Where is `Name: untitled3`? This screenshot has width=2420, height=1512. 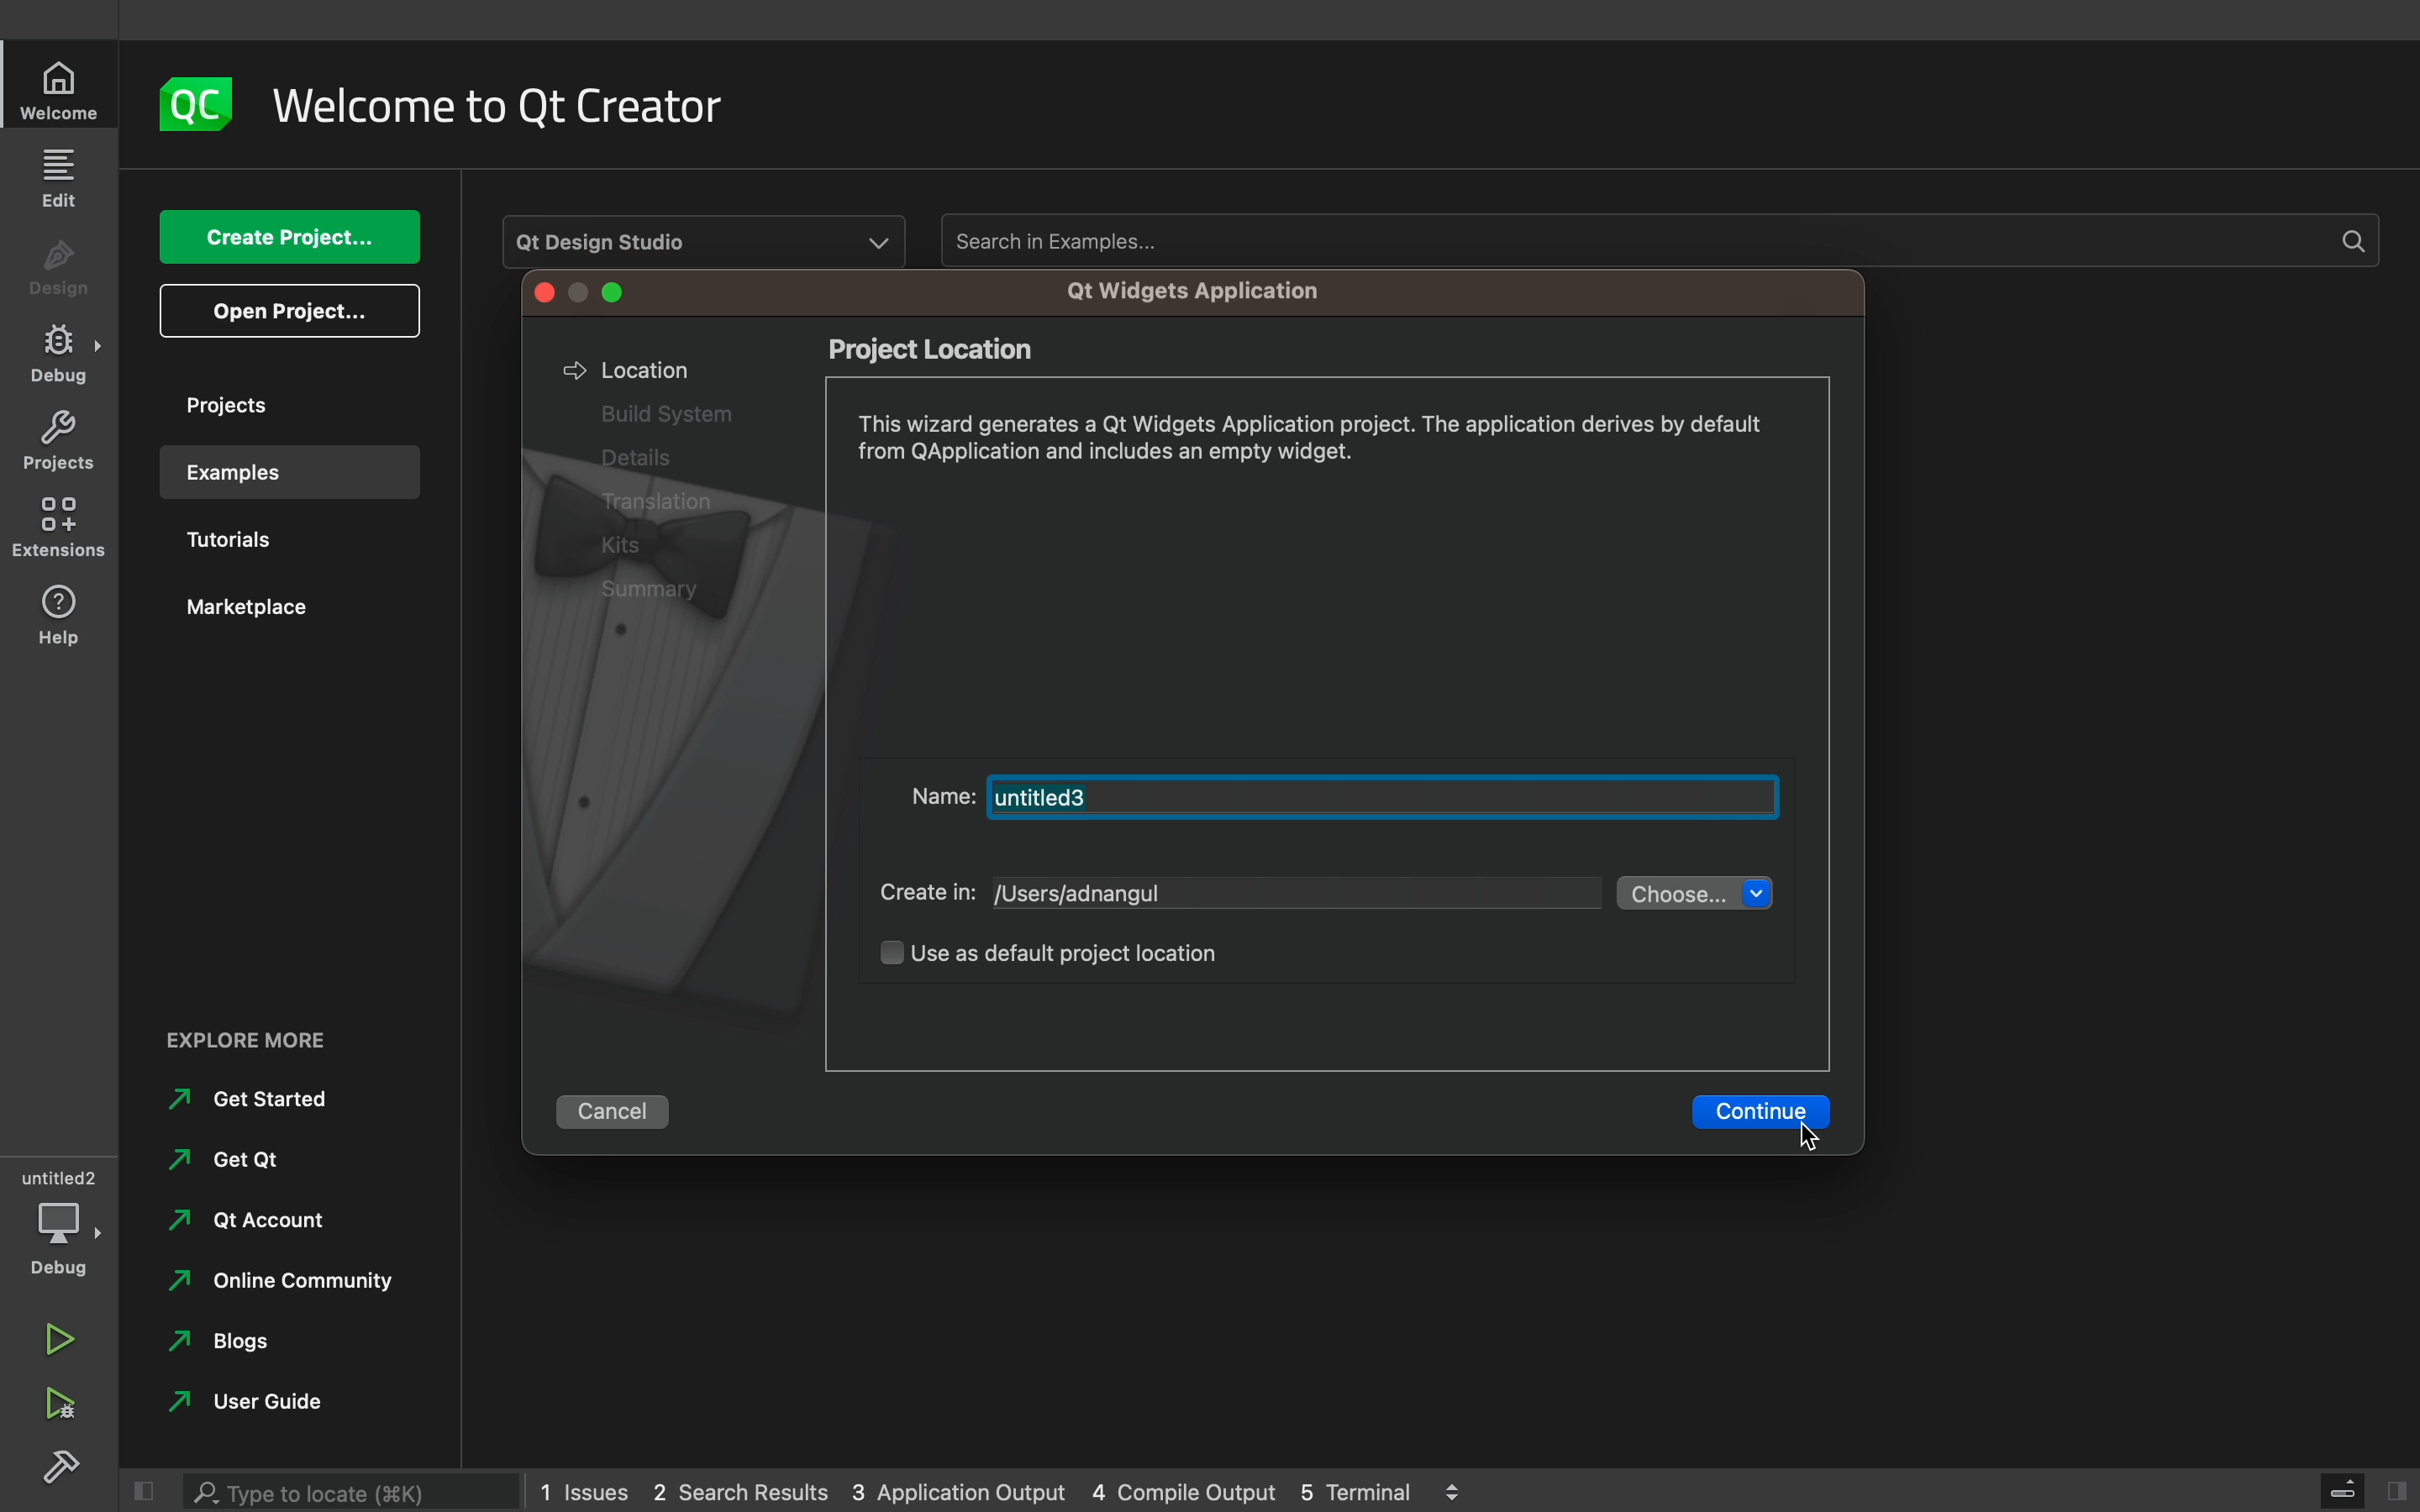
Name: untitled3 is located at coordinates (1344, 794).